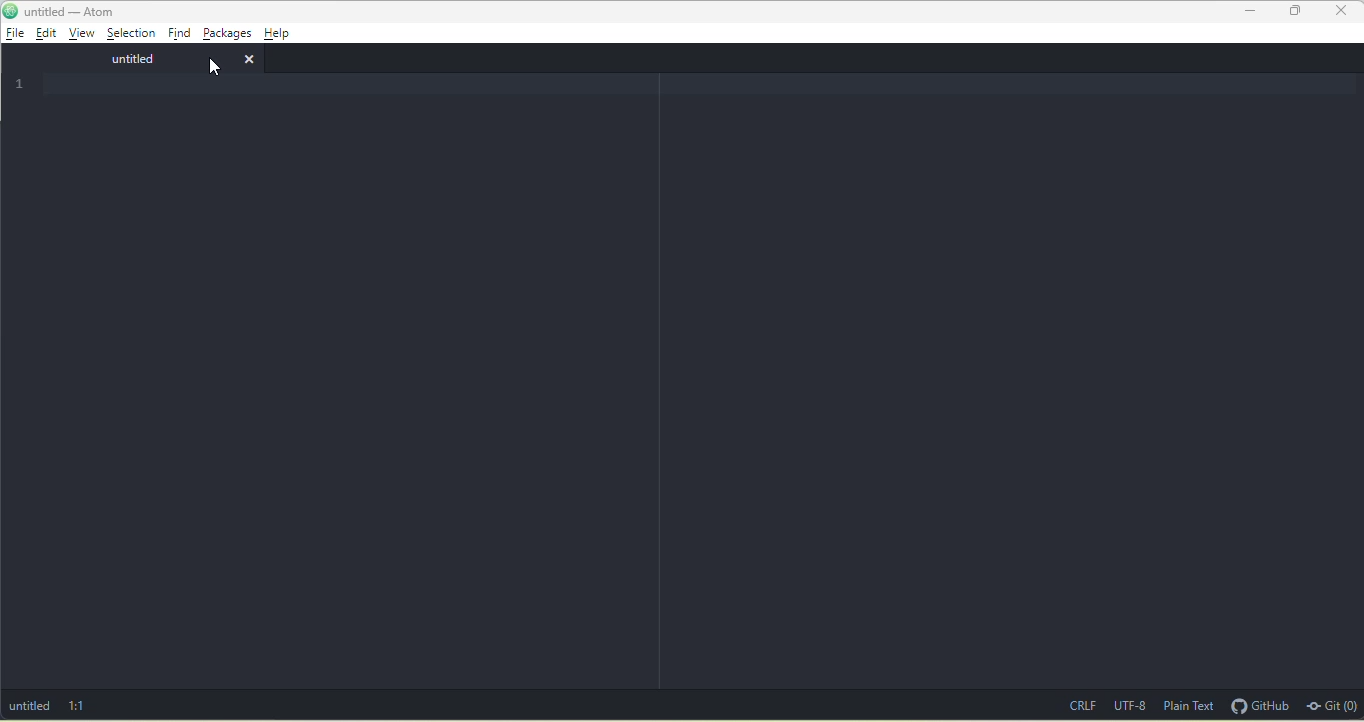  Describe the element at coordinates (23, 84) in the screenshot. I see `1` at that location.